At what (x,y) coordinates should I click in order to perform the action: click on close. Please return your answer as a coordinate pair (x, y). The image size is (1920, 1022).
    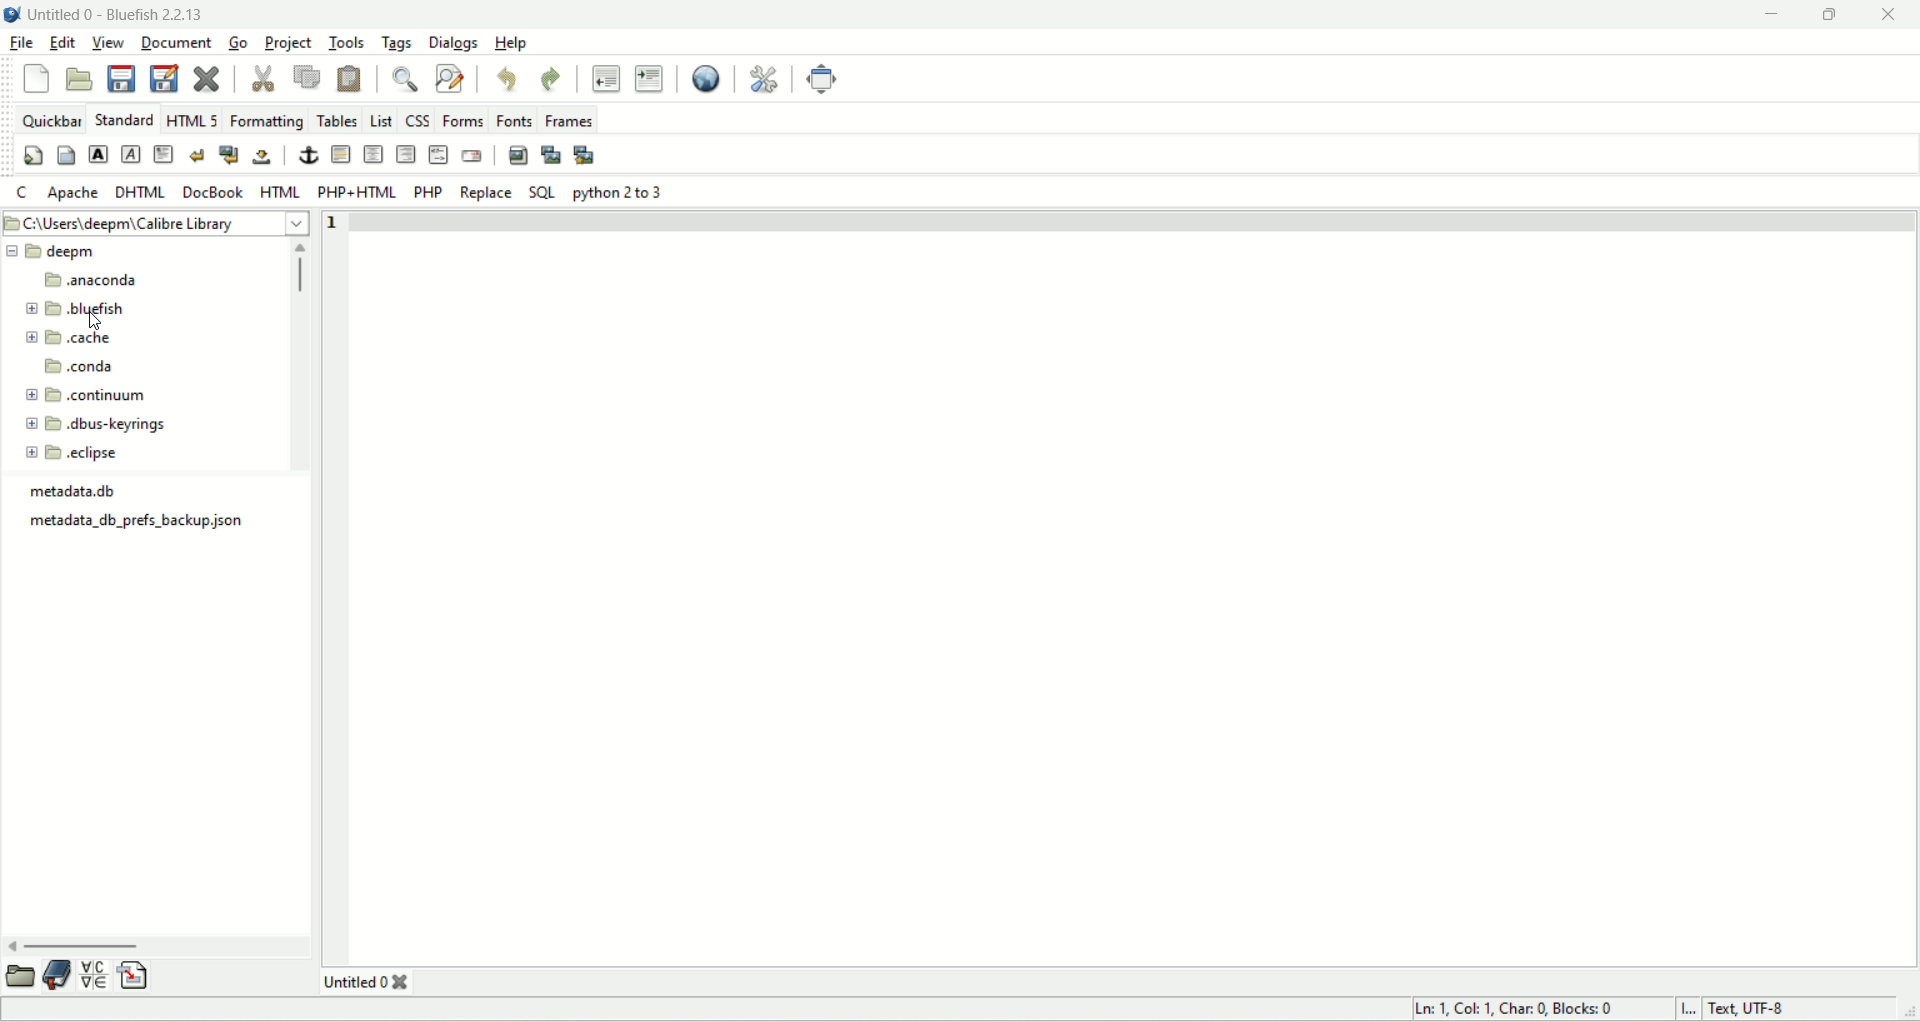
    Looking at the image, I should click on (34, 80).